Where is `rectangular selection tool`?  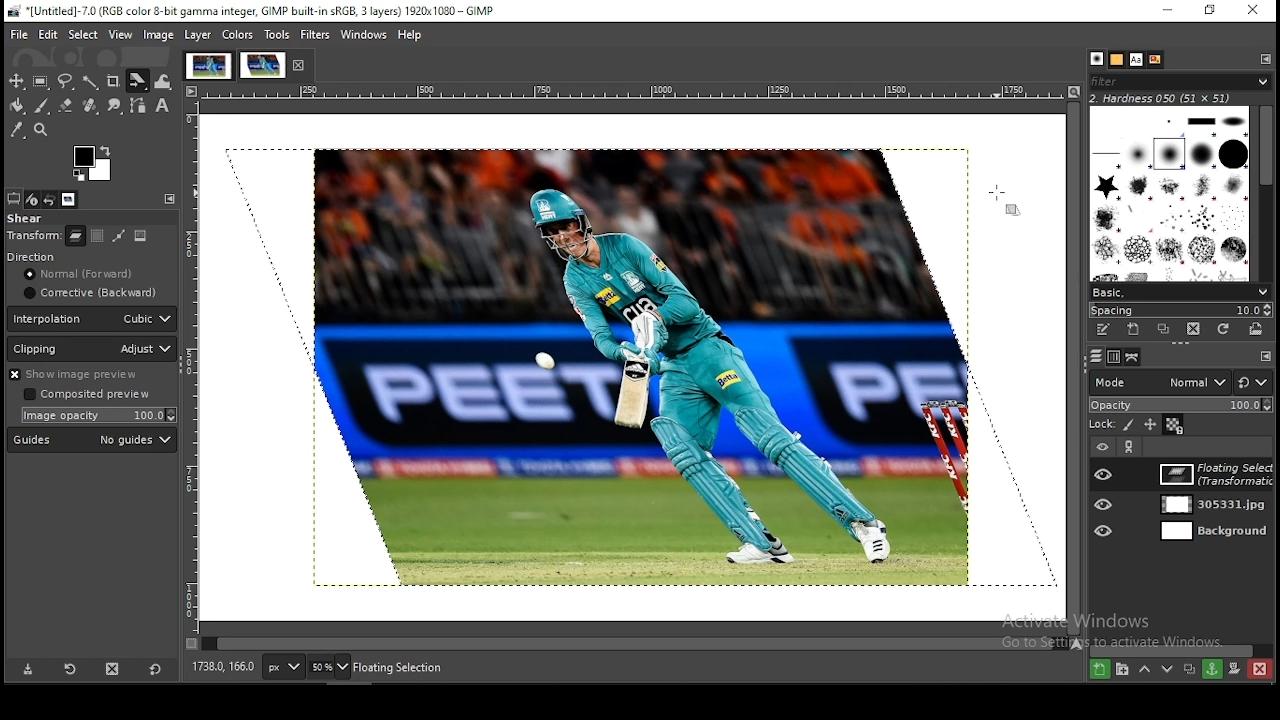 rectangular selection tool is located at coordinates (41, 82).